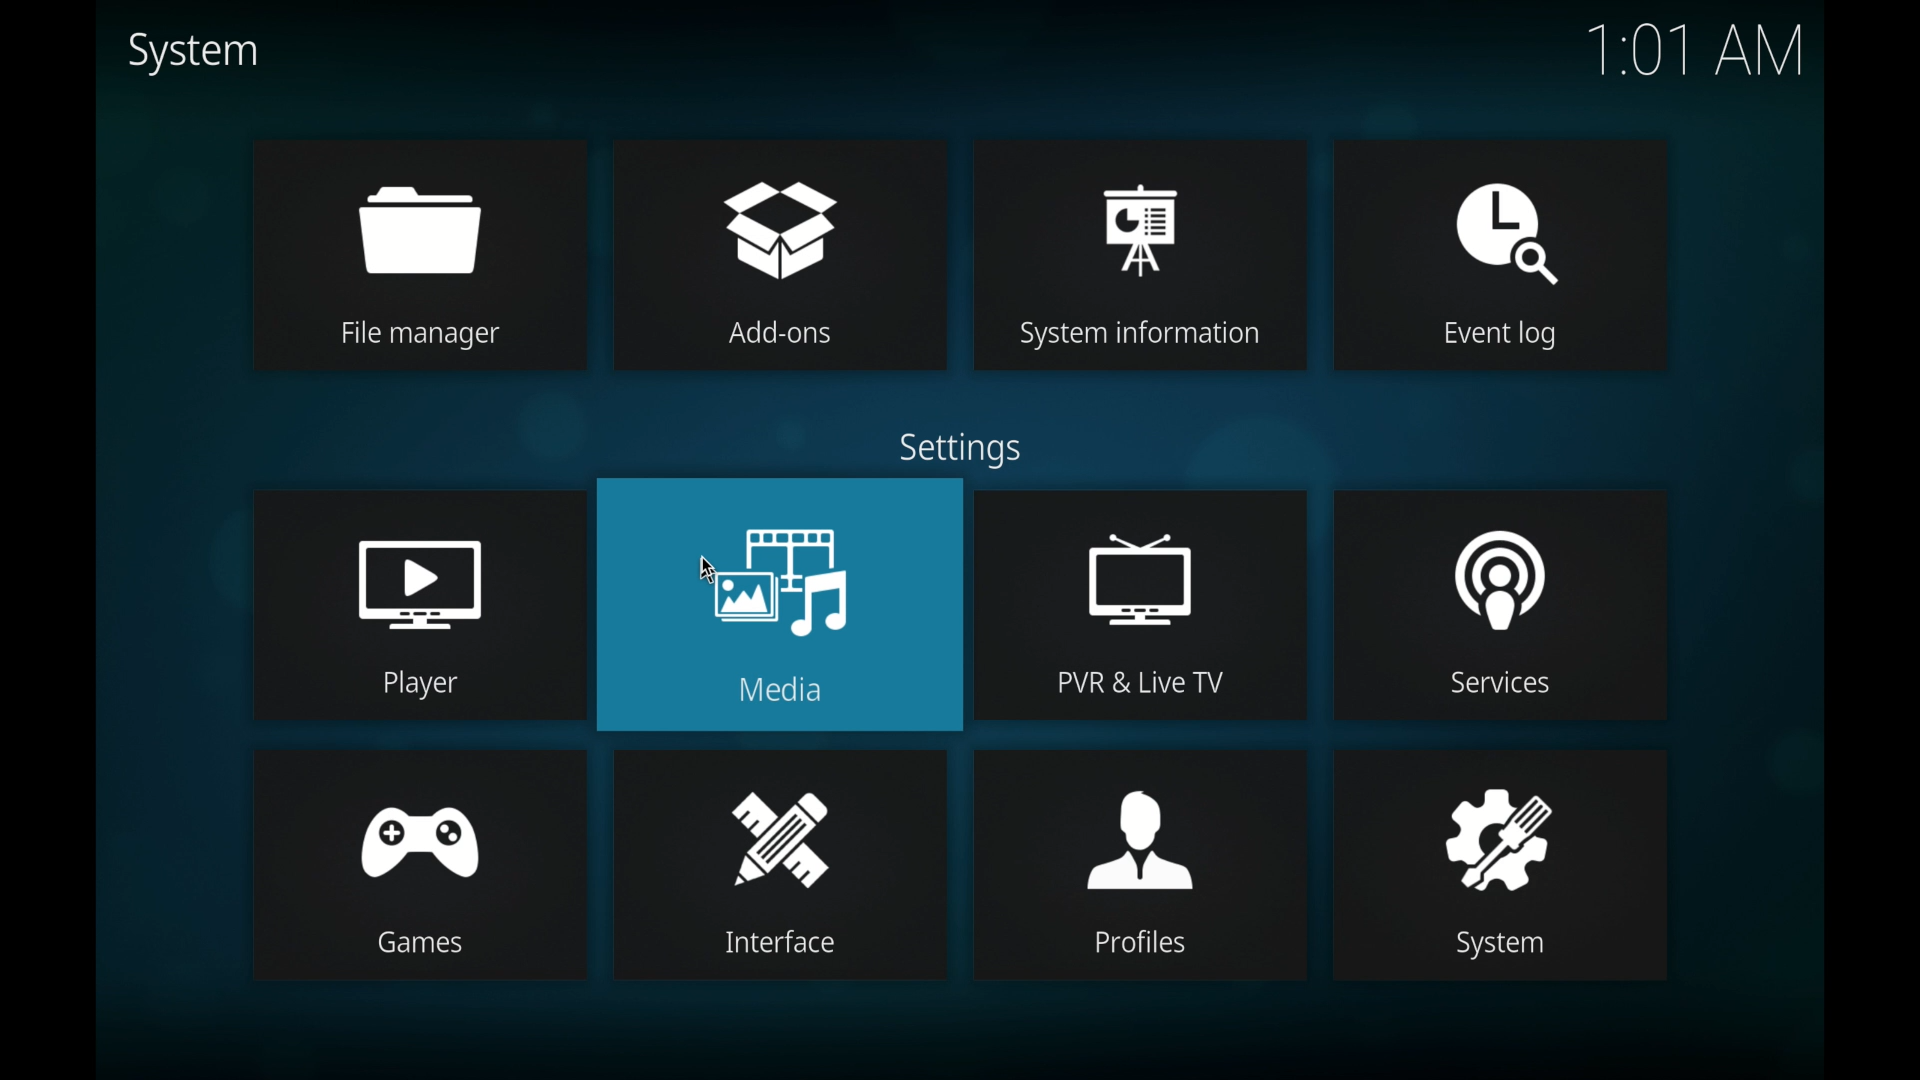  I want to click on pvr & live tv, so click(1141, 565).